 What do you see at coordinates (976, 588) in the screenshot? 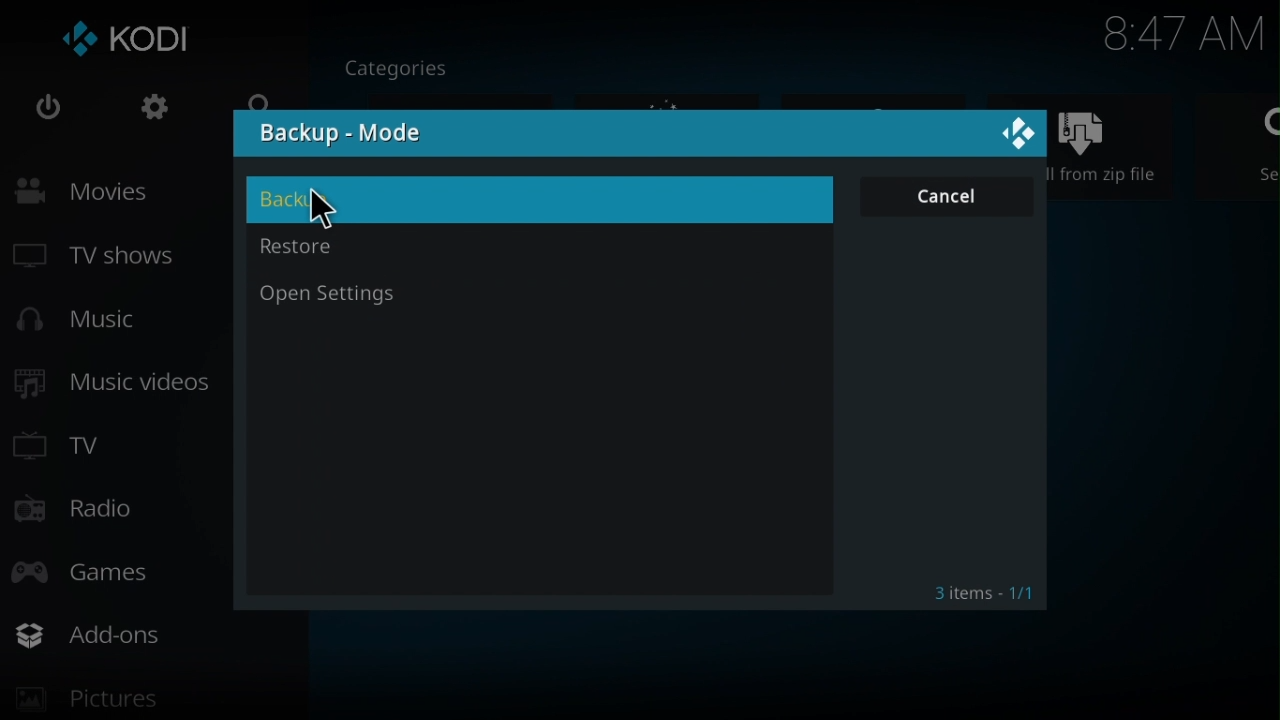
I see `3 items` at bounding box center [976, 588].